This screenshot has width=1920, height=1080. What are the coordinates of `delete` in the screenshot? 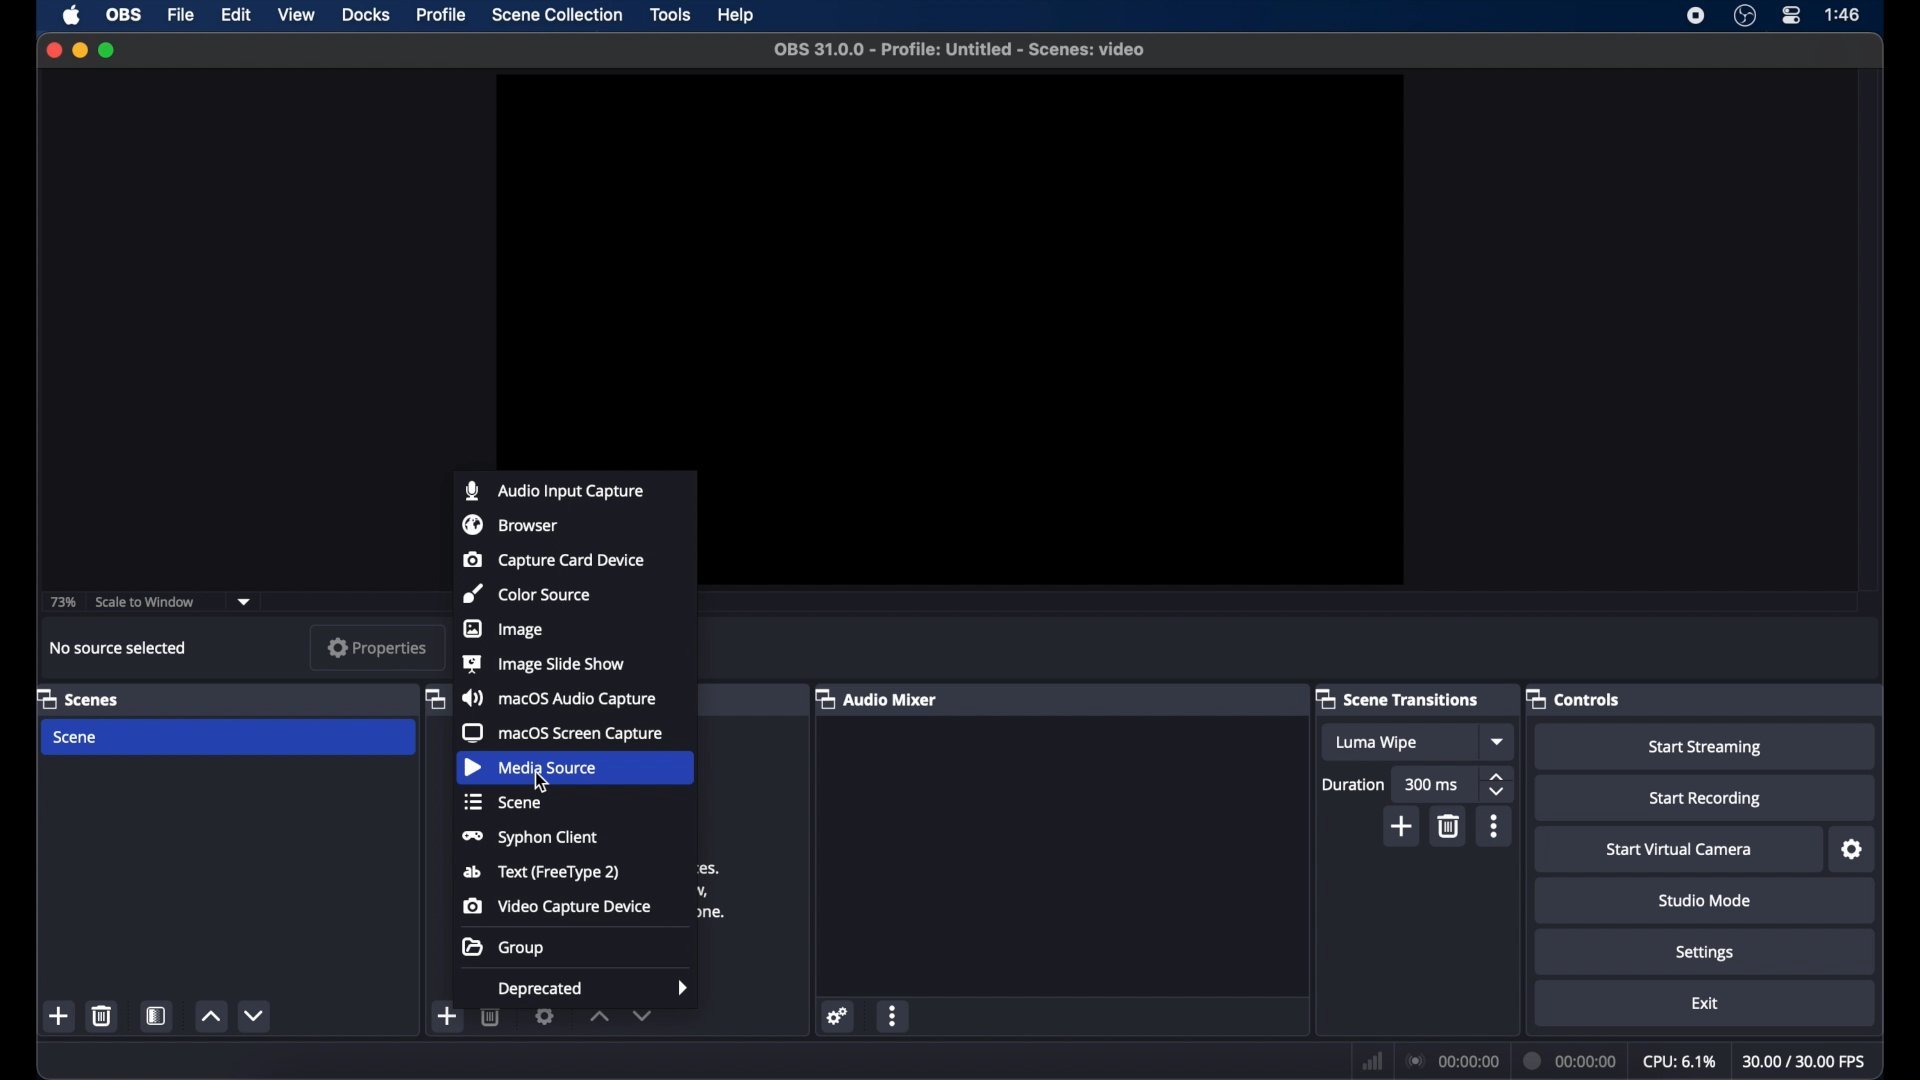 It's located at (103, 1015).